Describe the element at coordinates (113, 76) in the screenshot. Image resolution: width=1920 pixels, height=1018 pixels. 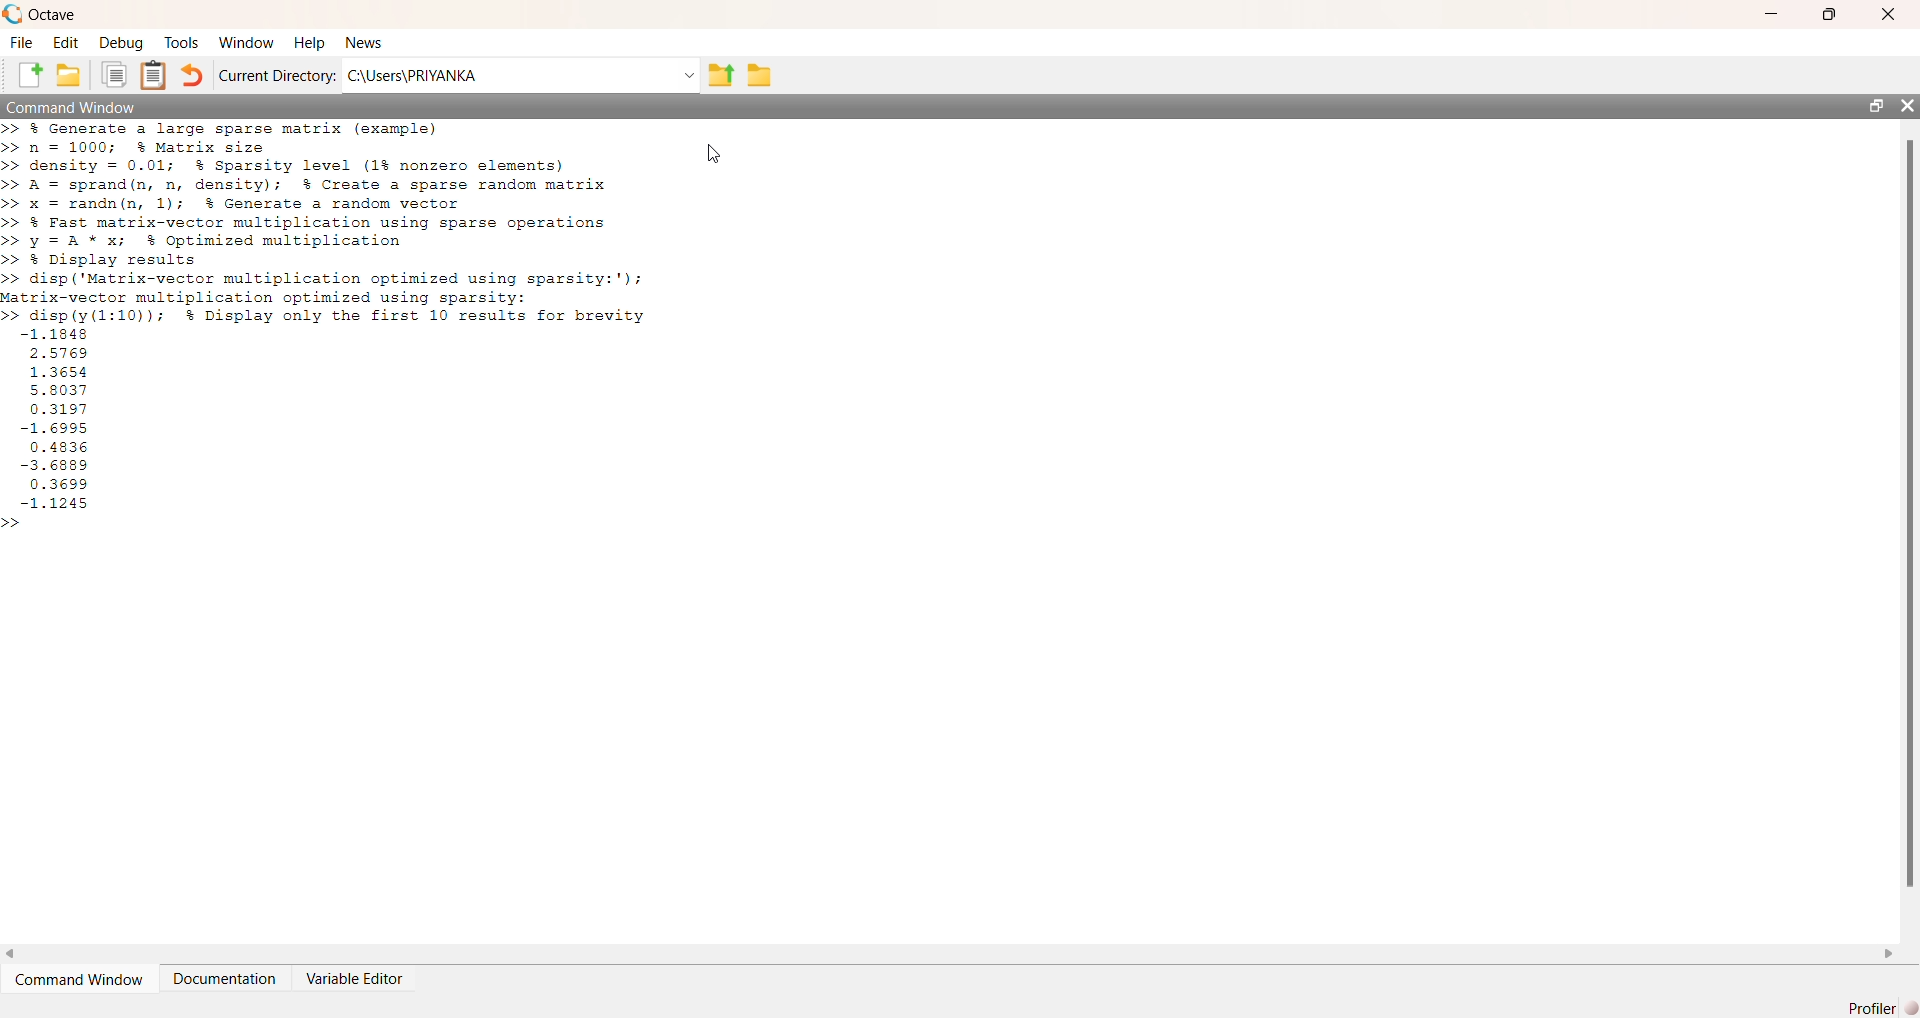
I see `copy` at that location.